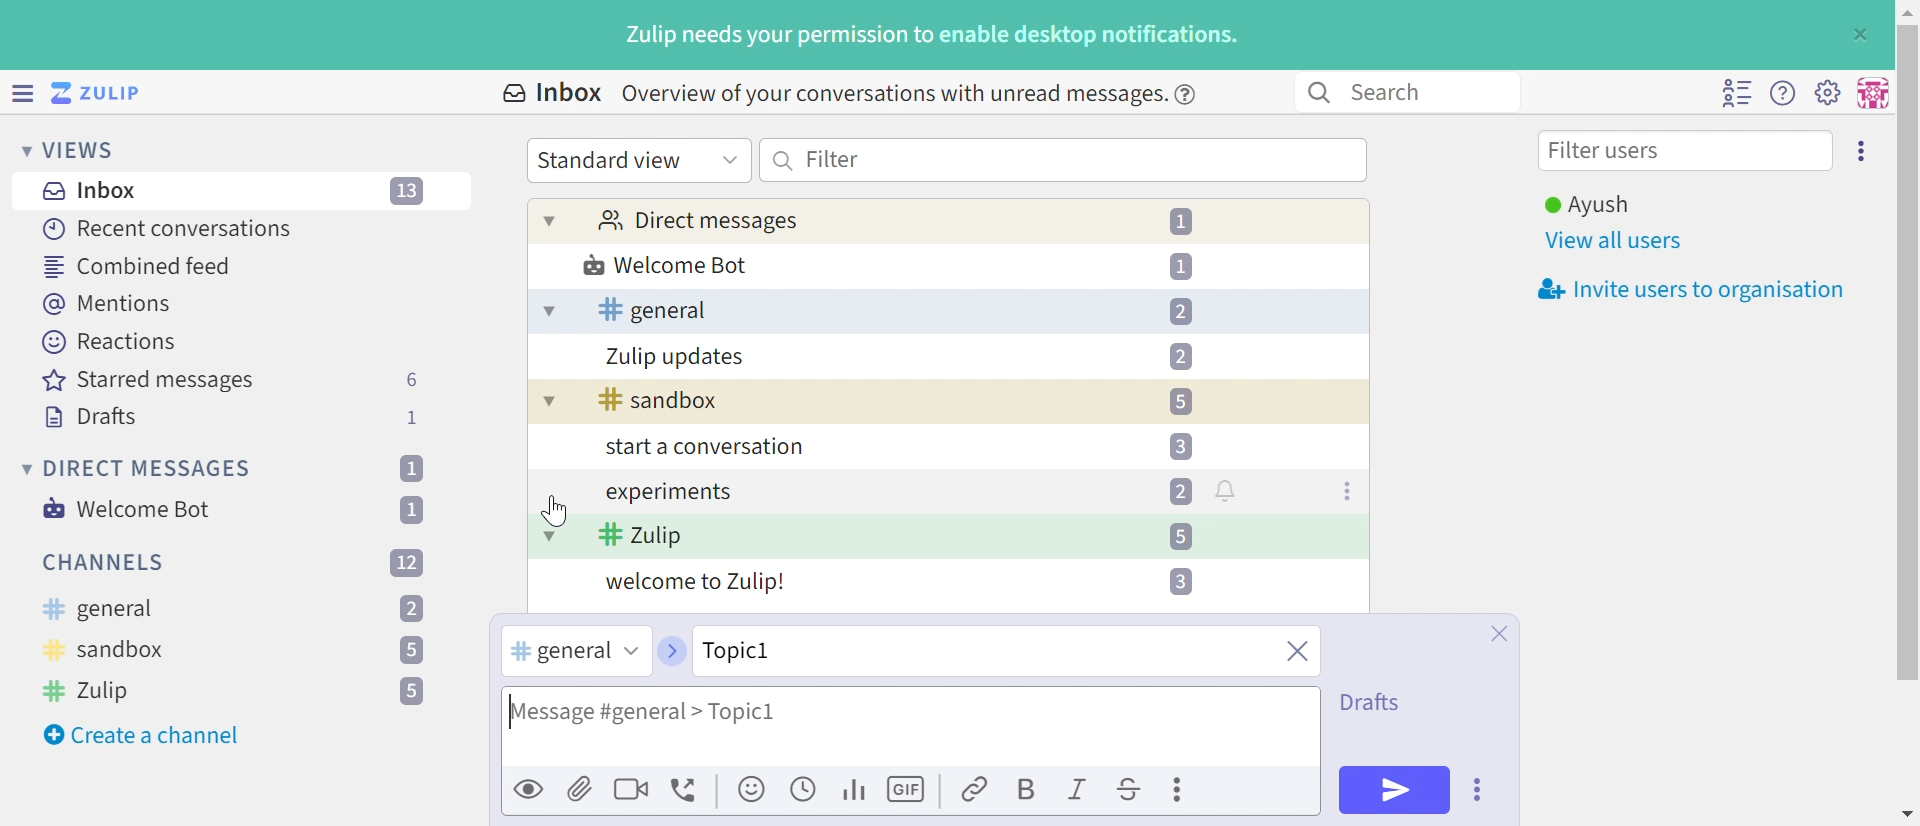 This screenshot has width=1920, height=826. What do you see at coordinates (933, 37) in the screenshot?
I see `Zulip needs your permission to enable desktop notifications.` at bounding box center [933, 37].